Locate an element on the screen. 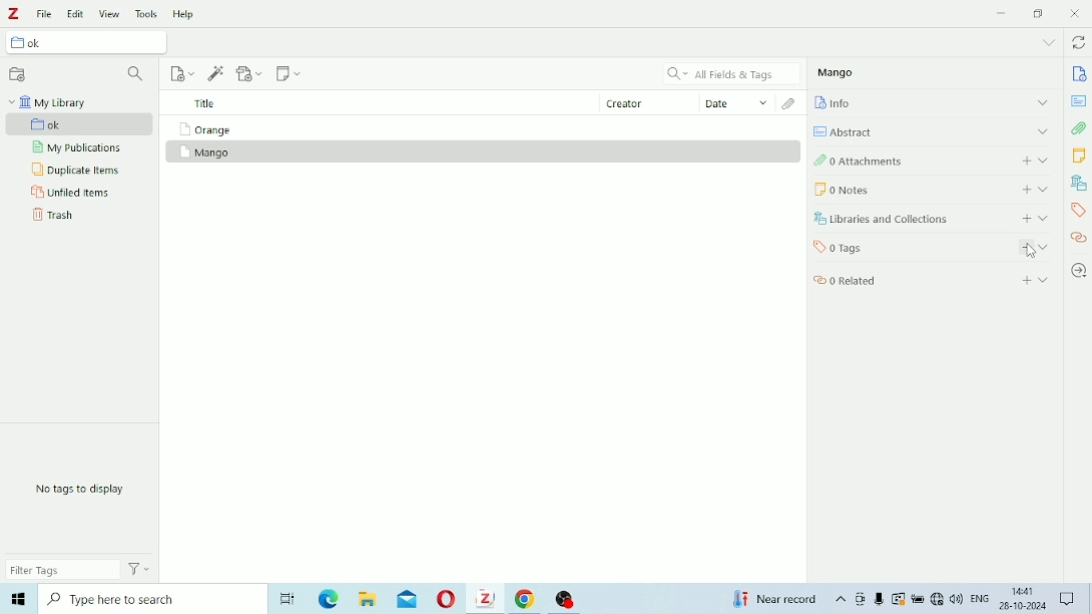 This screenshot has width=1092, height=614. Tools is located at coordinates (147, 15).